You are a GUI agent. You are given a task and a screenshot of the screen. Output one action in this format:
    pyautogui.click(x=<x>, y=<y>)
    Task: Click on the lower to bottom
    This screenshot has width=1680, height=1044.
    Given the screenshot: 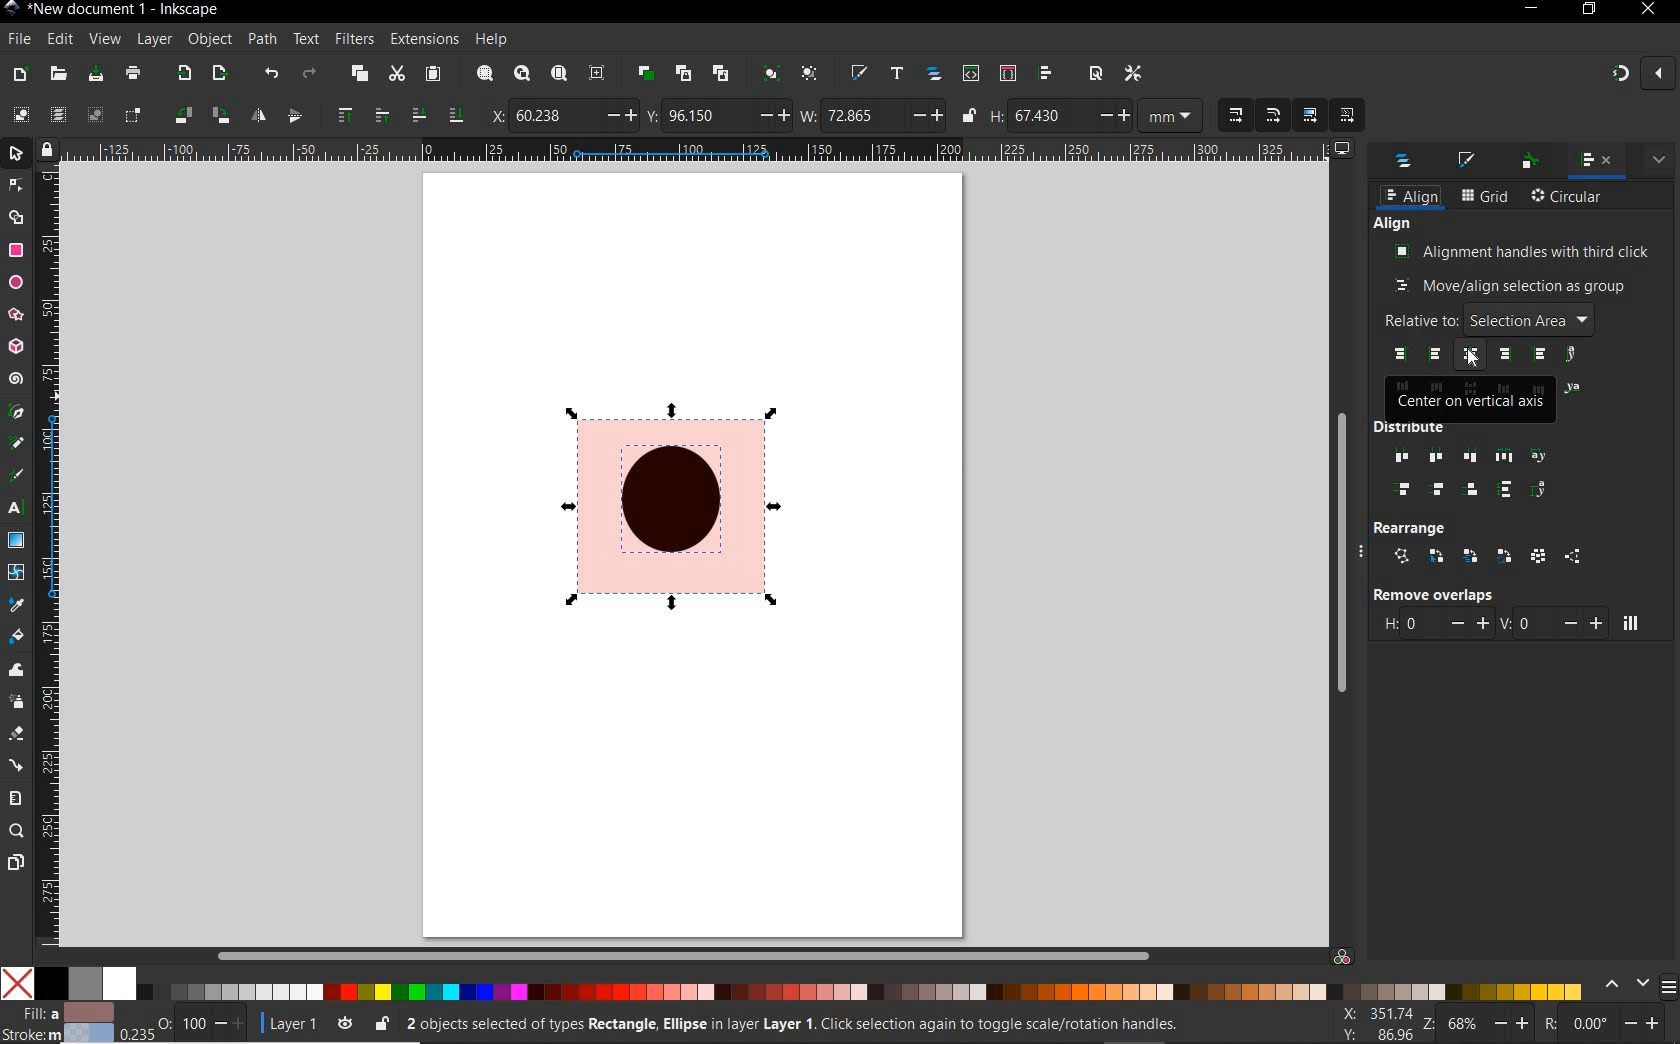 What is the action you would take?
    pyautogui.click(x=455, y=113)
    